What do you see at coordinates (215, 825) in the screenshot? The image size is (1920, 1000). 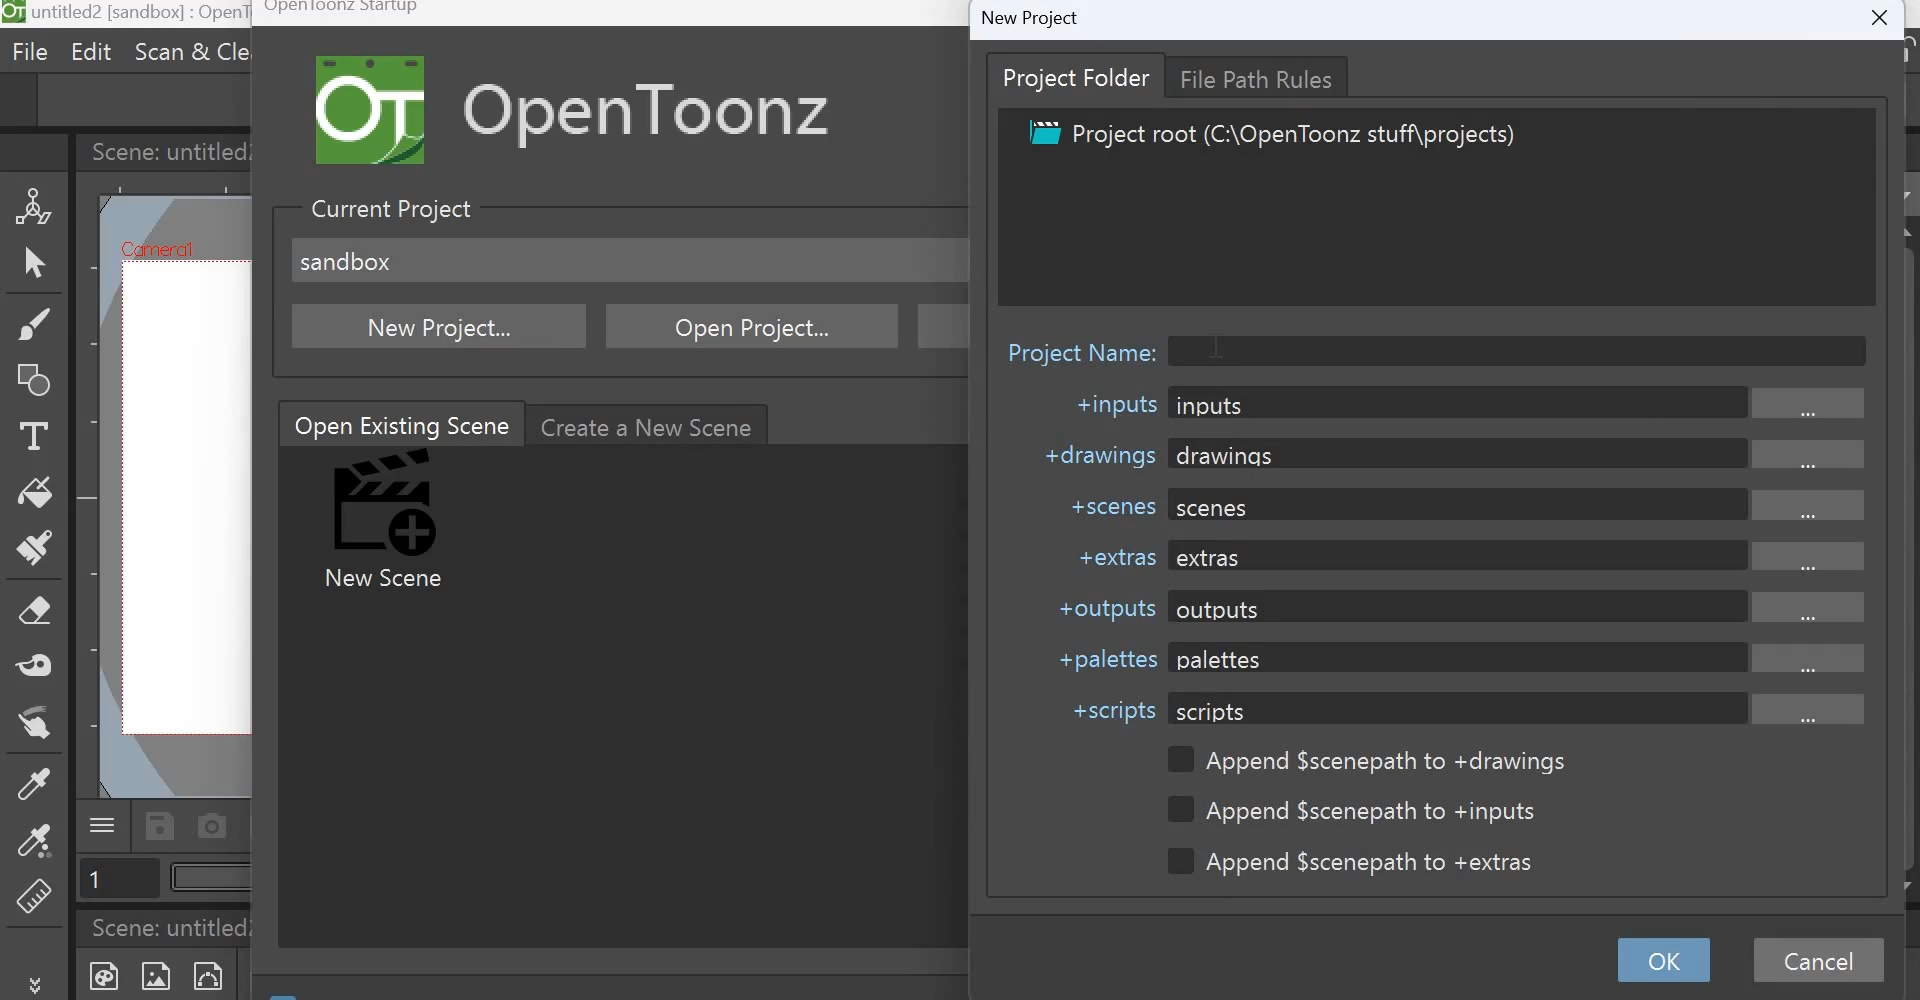 I see `Capture` at bounding box center [215, 825].